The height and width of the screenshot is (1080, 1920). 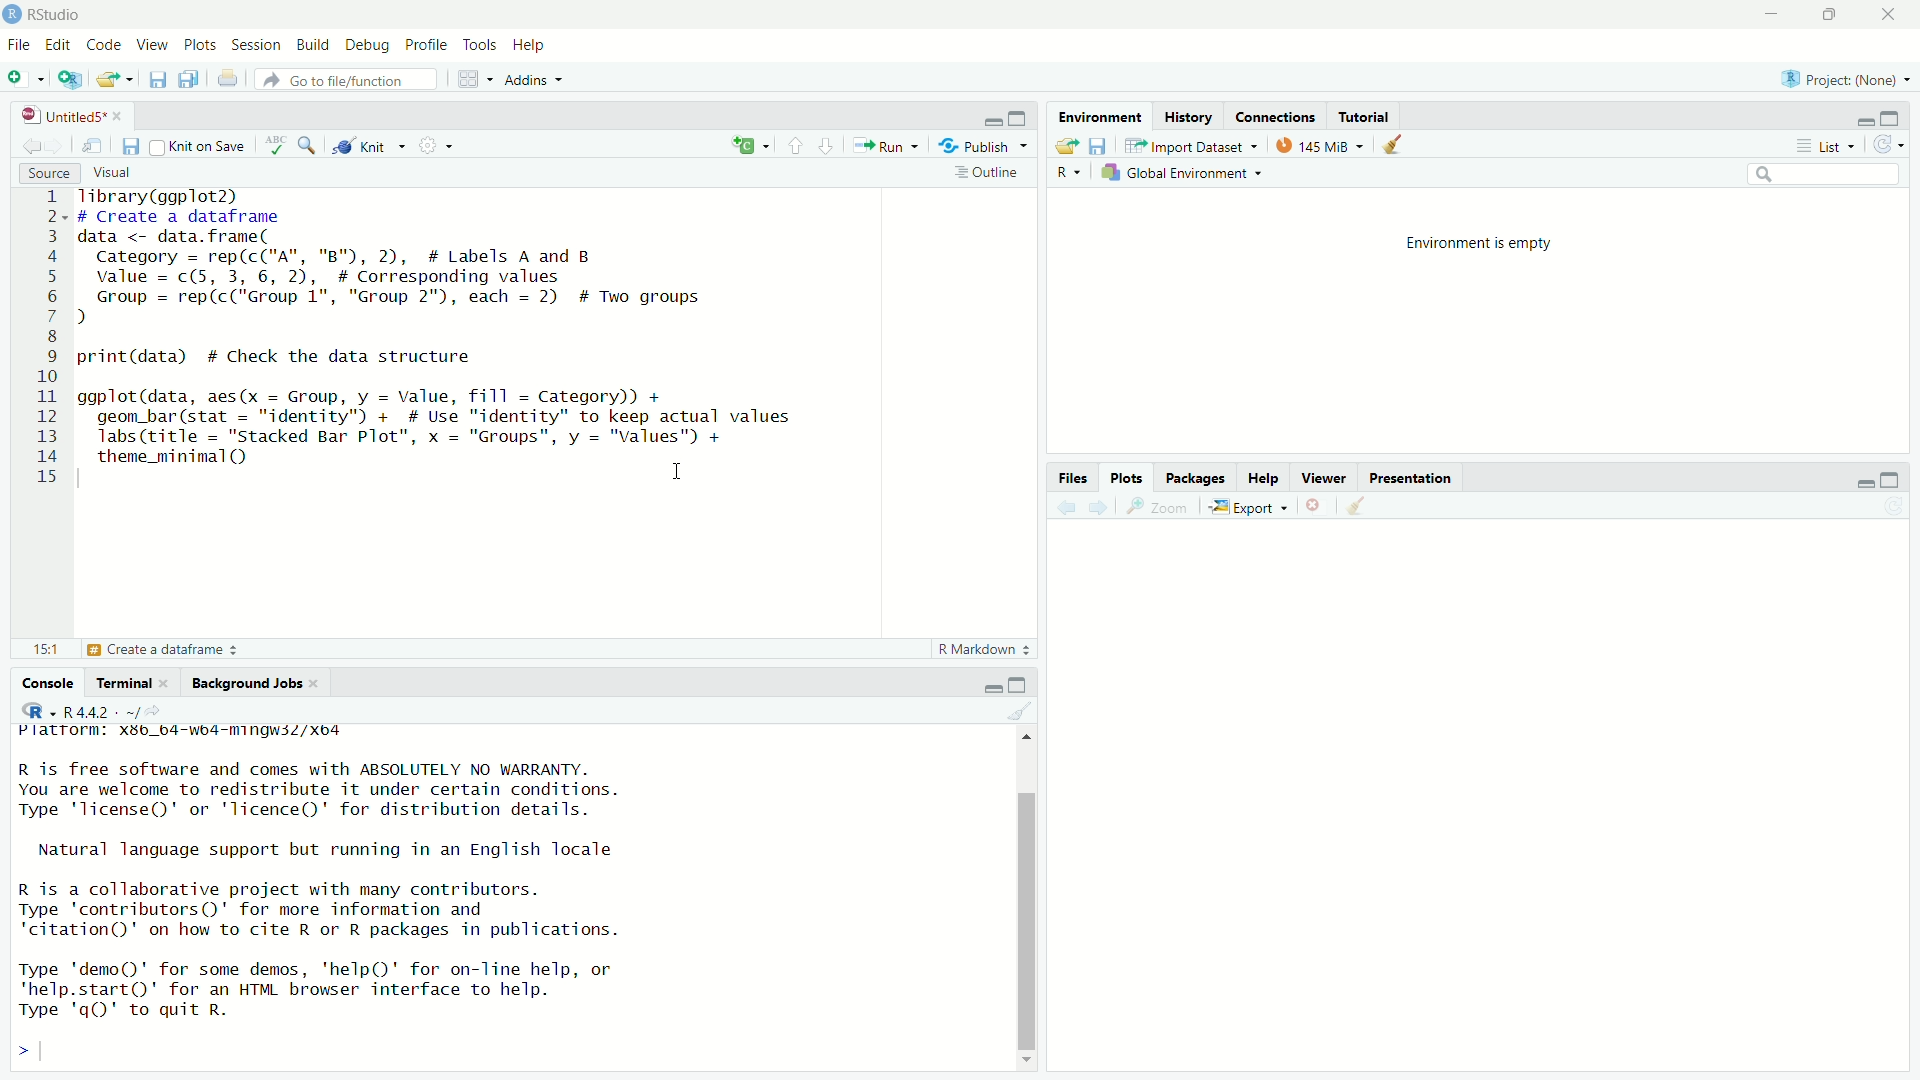 What do you see at coordinates (1839, 16) in the screenshot?
I see `Maximize` at bounding box center [1839, 16].